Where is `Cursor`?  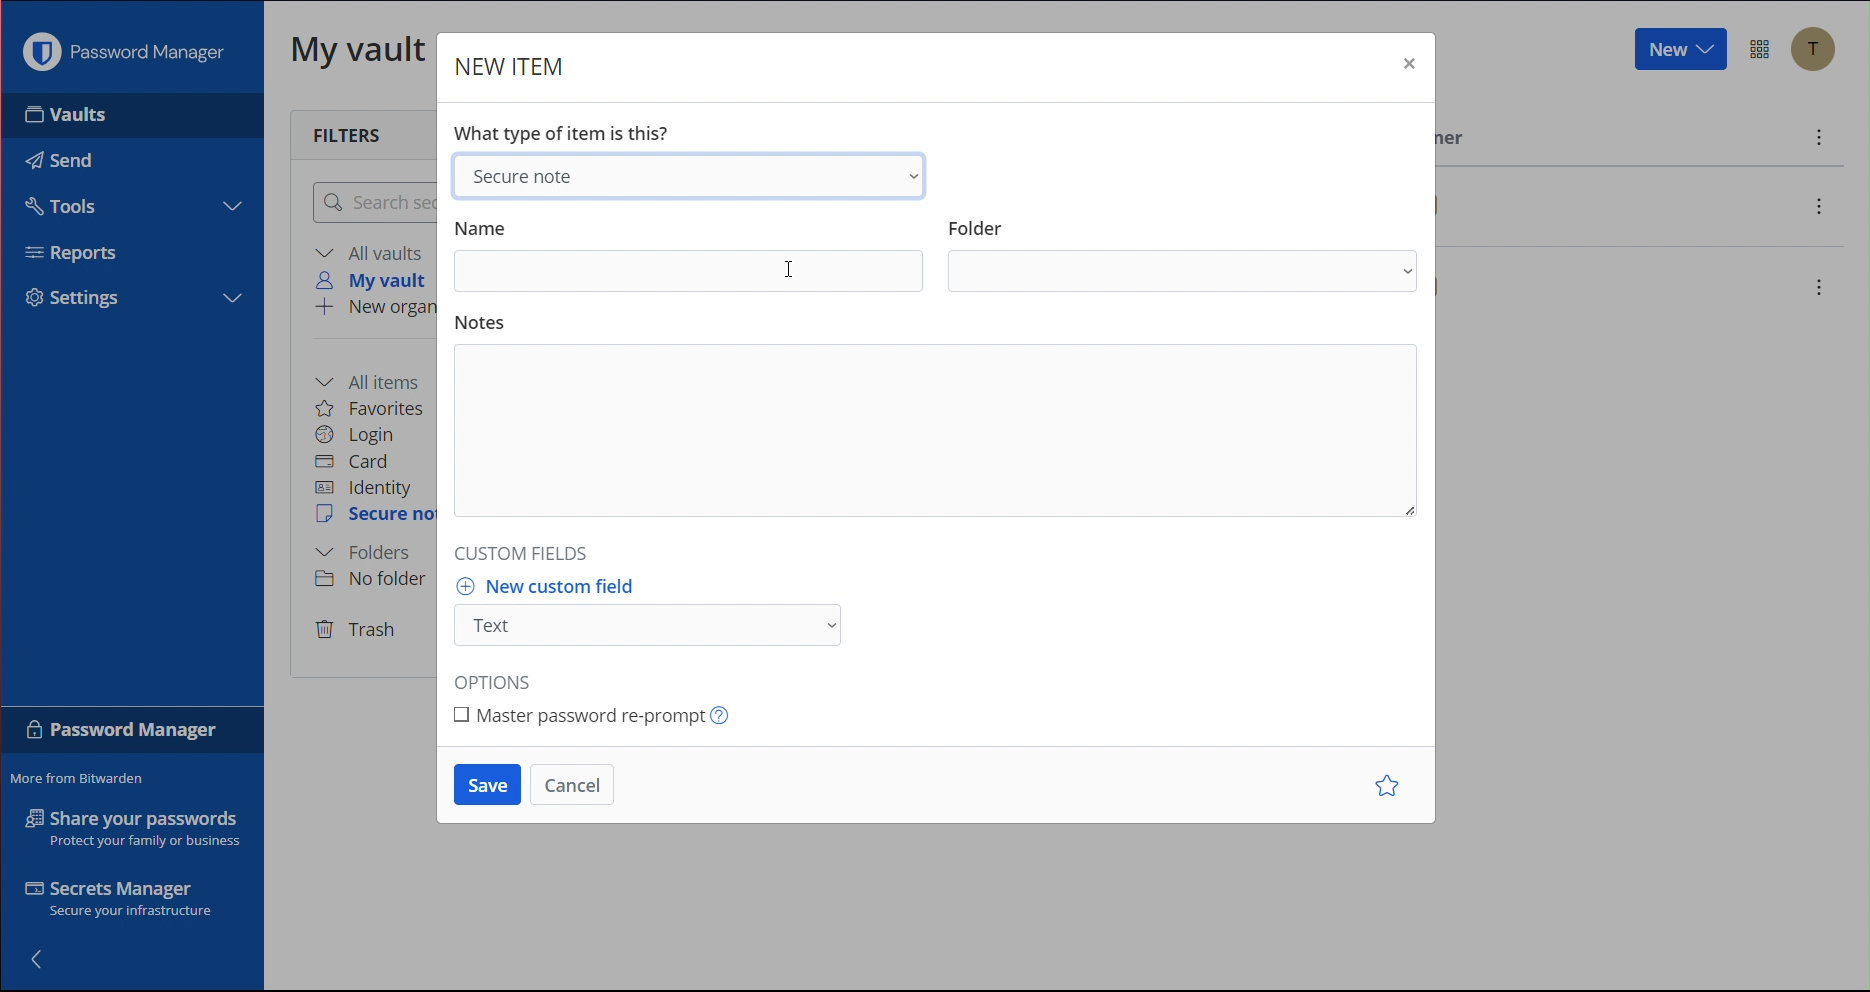 Cursor is located at coordinates (789, 273).